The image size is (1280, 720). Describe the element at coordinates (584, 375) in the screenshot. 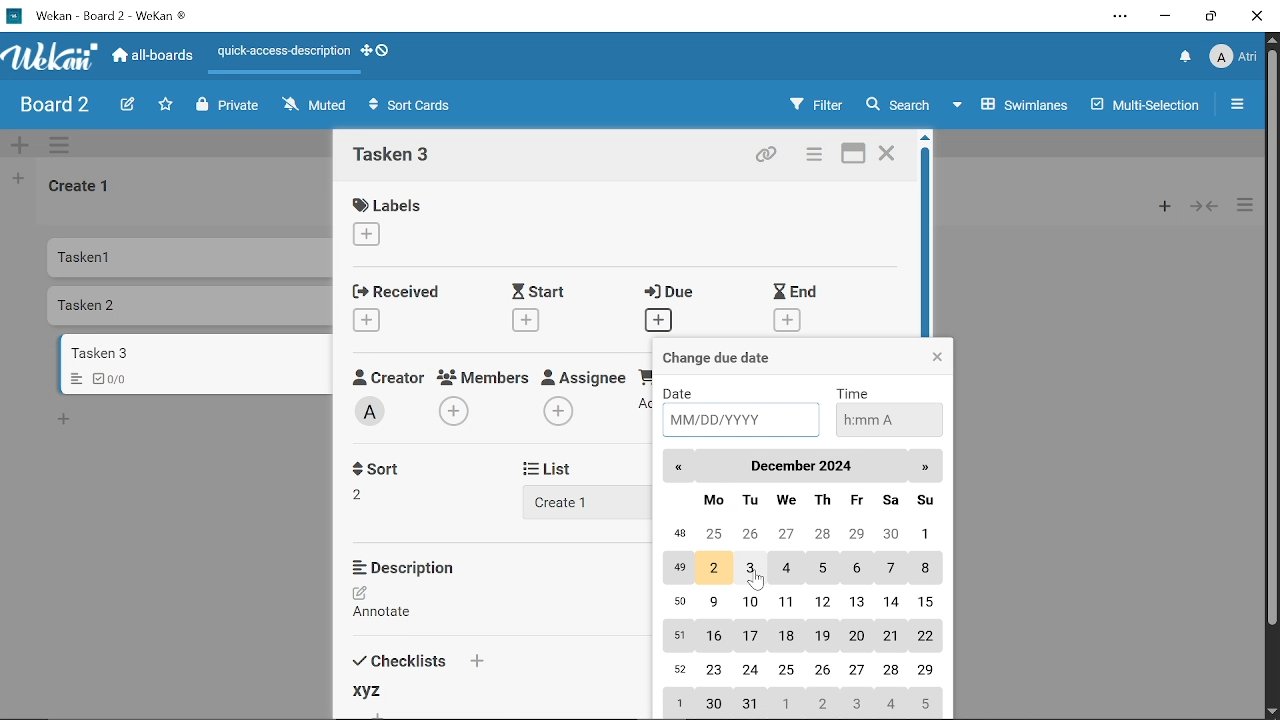

I see `Assignee` at that location.